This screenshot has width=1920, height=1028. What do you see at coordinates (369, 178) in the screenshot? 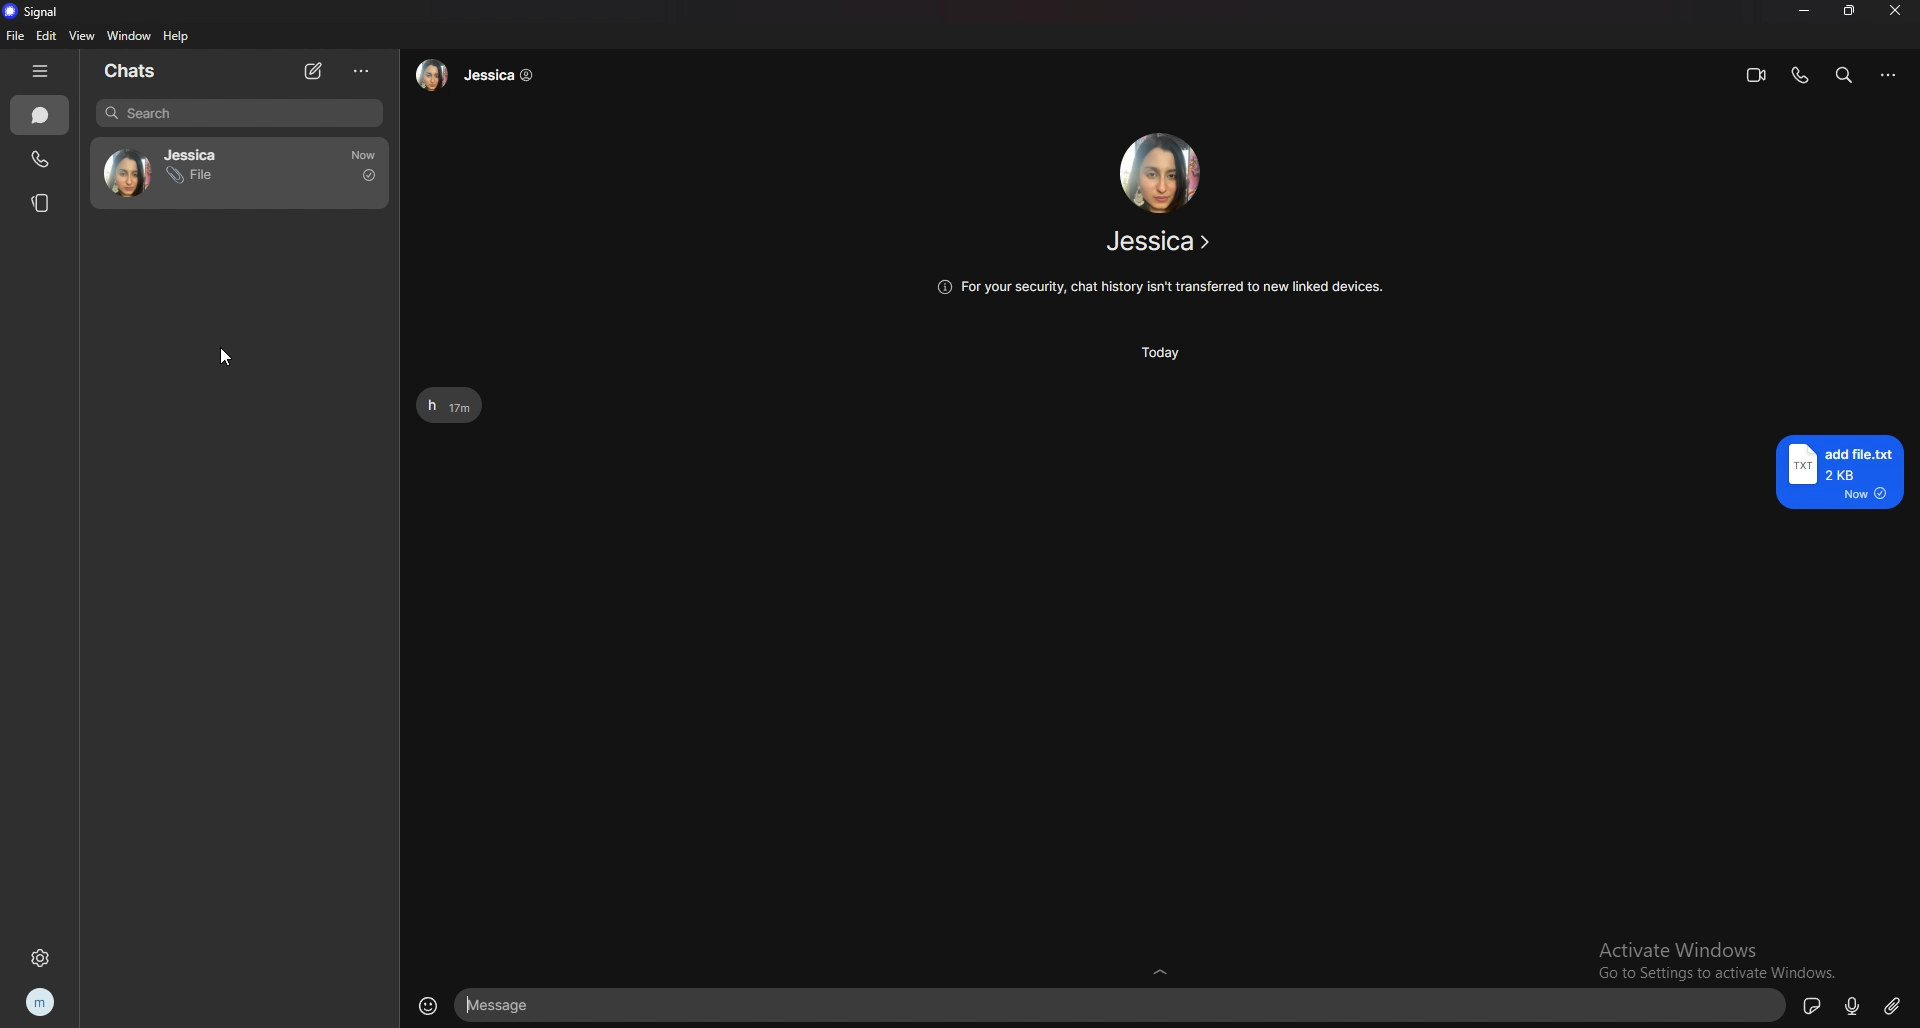
I see `unseen` at bounding box center [369, 178].